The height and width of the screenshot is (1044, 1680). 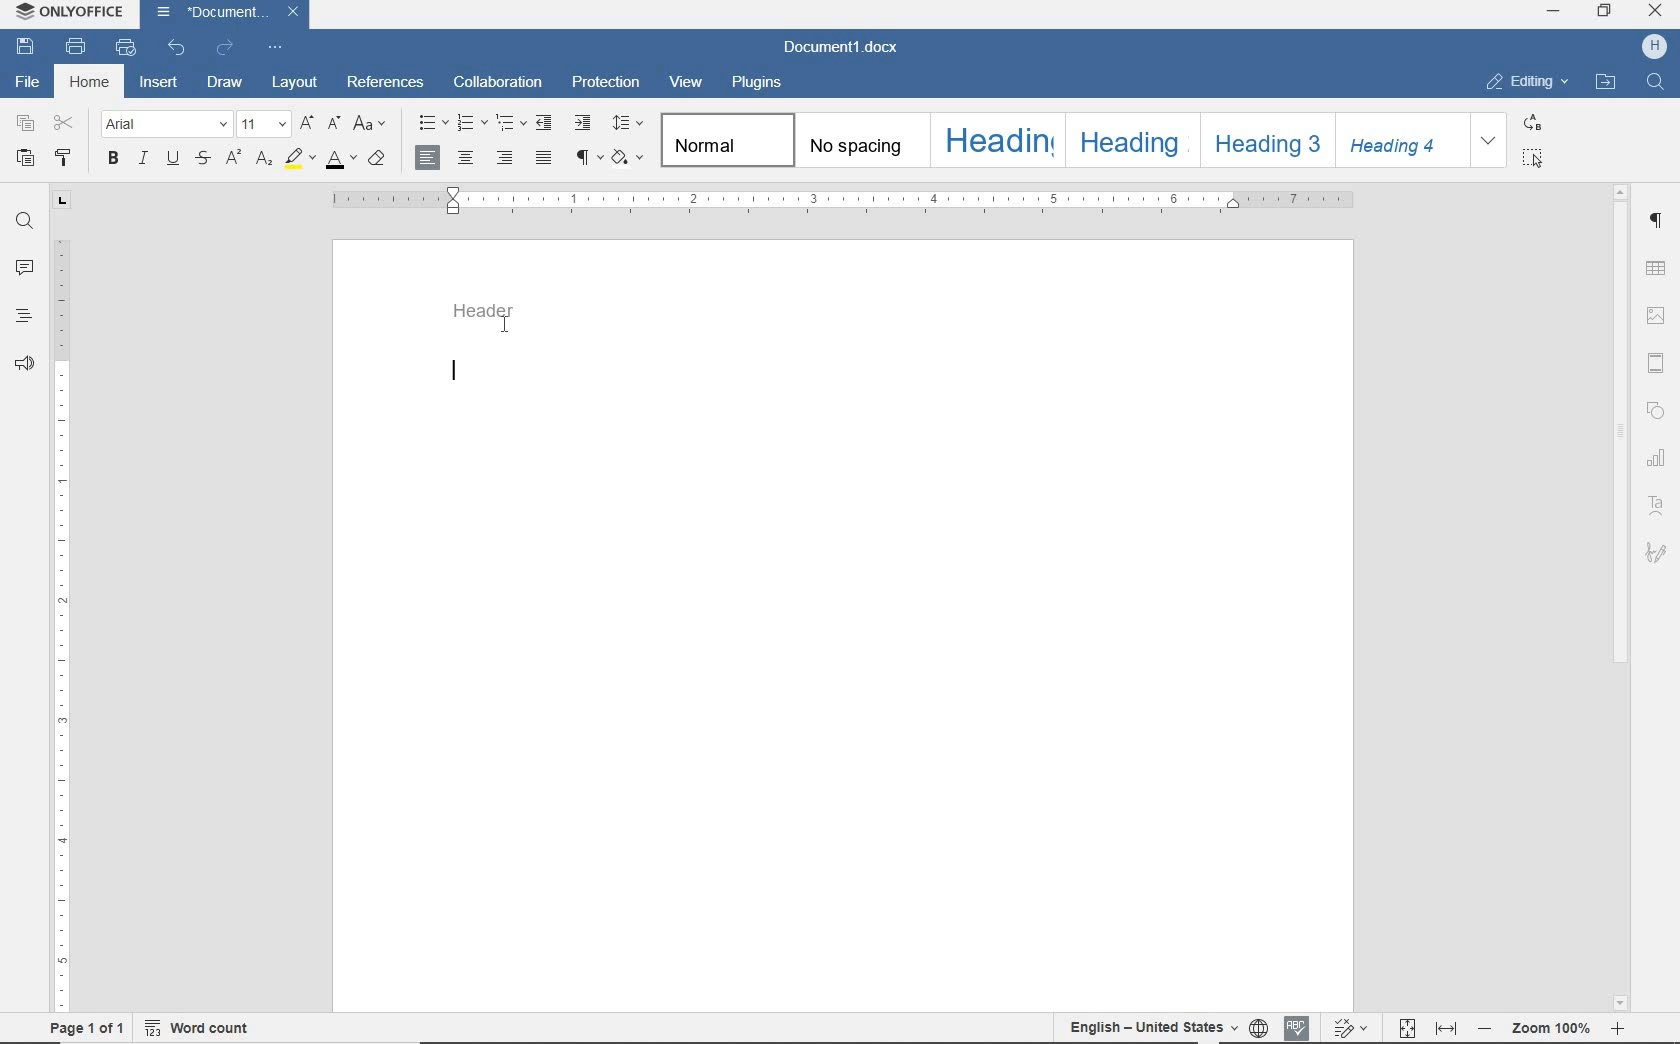 What do you see at coordinates (471, 124) in the screenshot?
I see `numbering` at bounding box center [471, 124].